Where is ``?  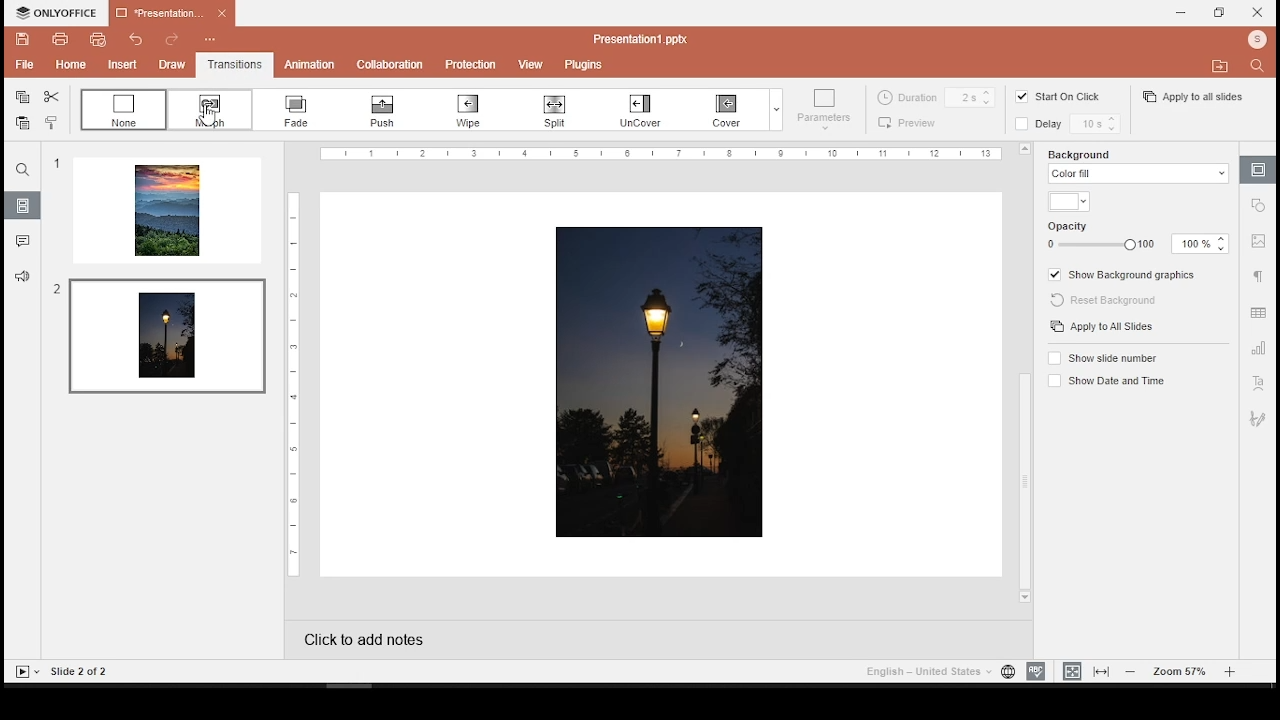
 is located at coordinates (1259, 421).